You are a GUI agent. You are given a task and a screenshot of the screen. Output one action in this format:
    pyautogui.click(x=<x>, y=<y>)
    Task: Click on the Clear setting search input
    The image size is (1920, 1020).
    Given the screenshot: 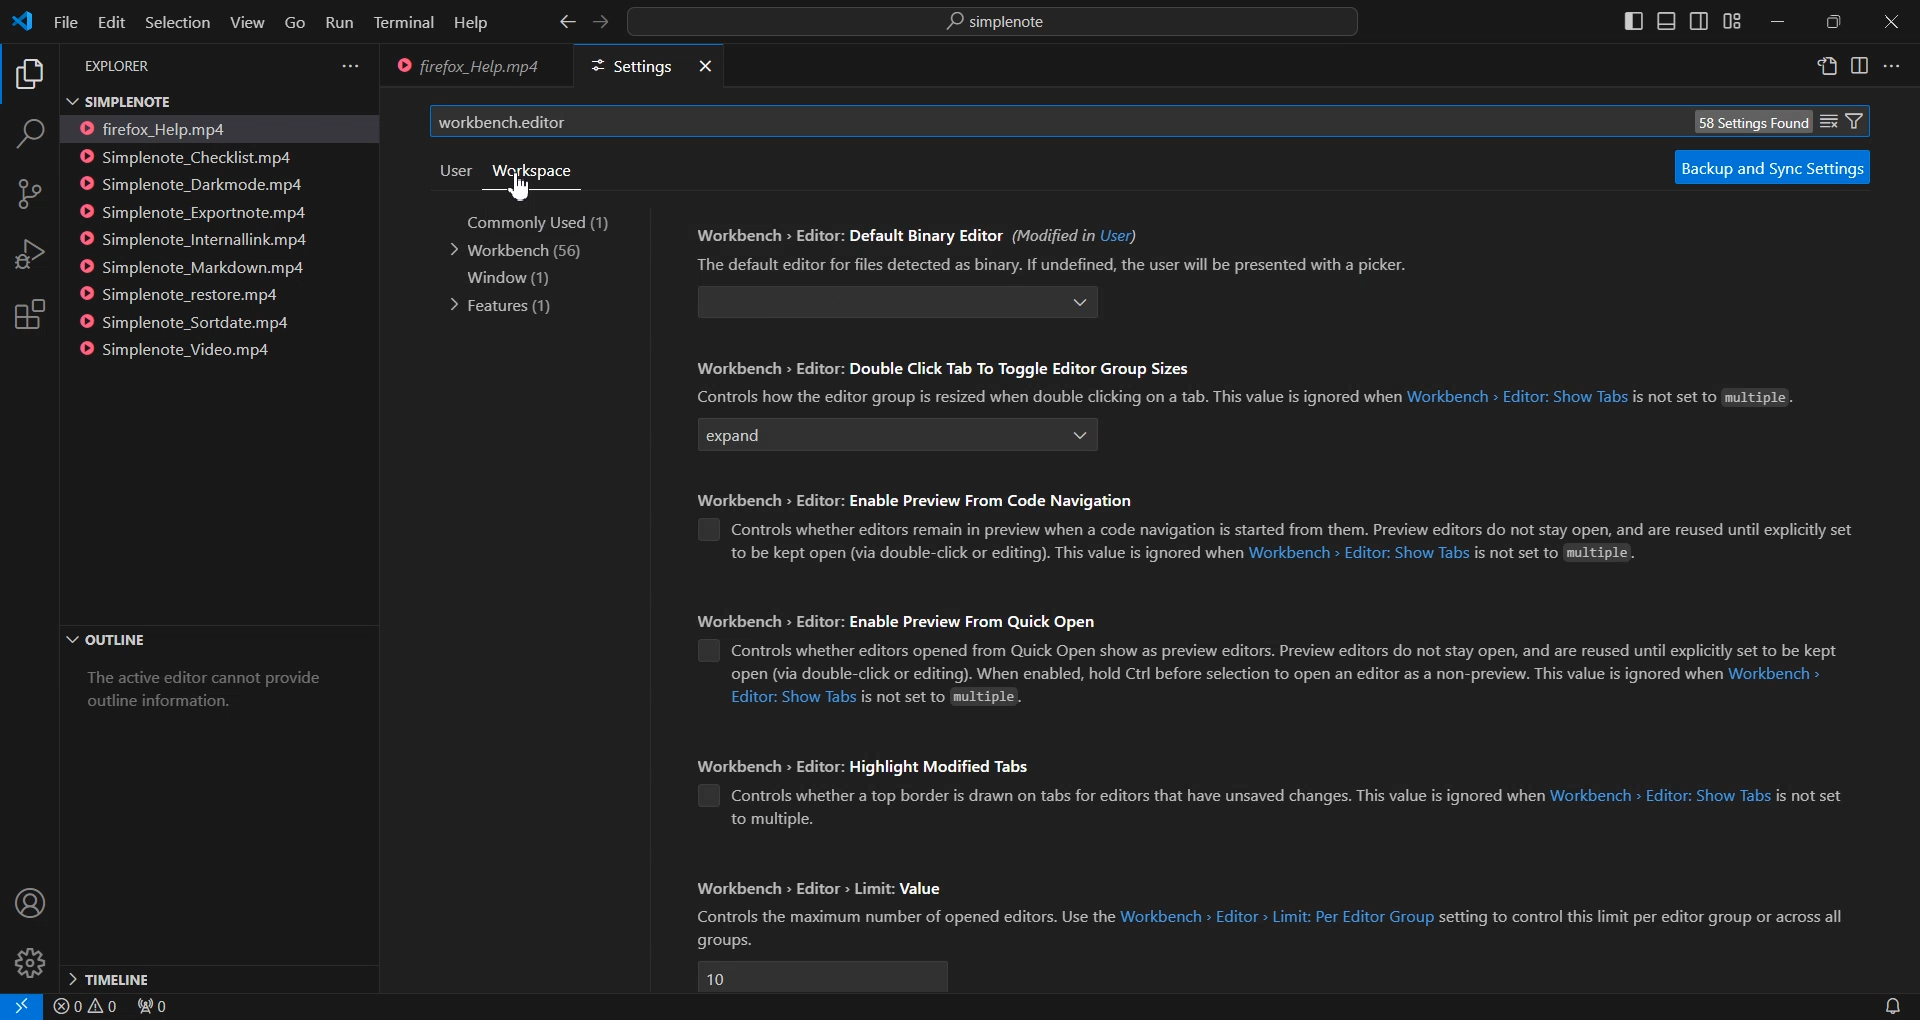 What is the action you would take?
    pyautogui.click(x=1829, y=119)
    